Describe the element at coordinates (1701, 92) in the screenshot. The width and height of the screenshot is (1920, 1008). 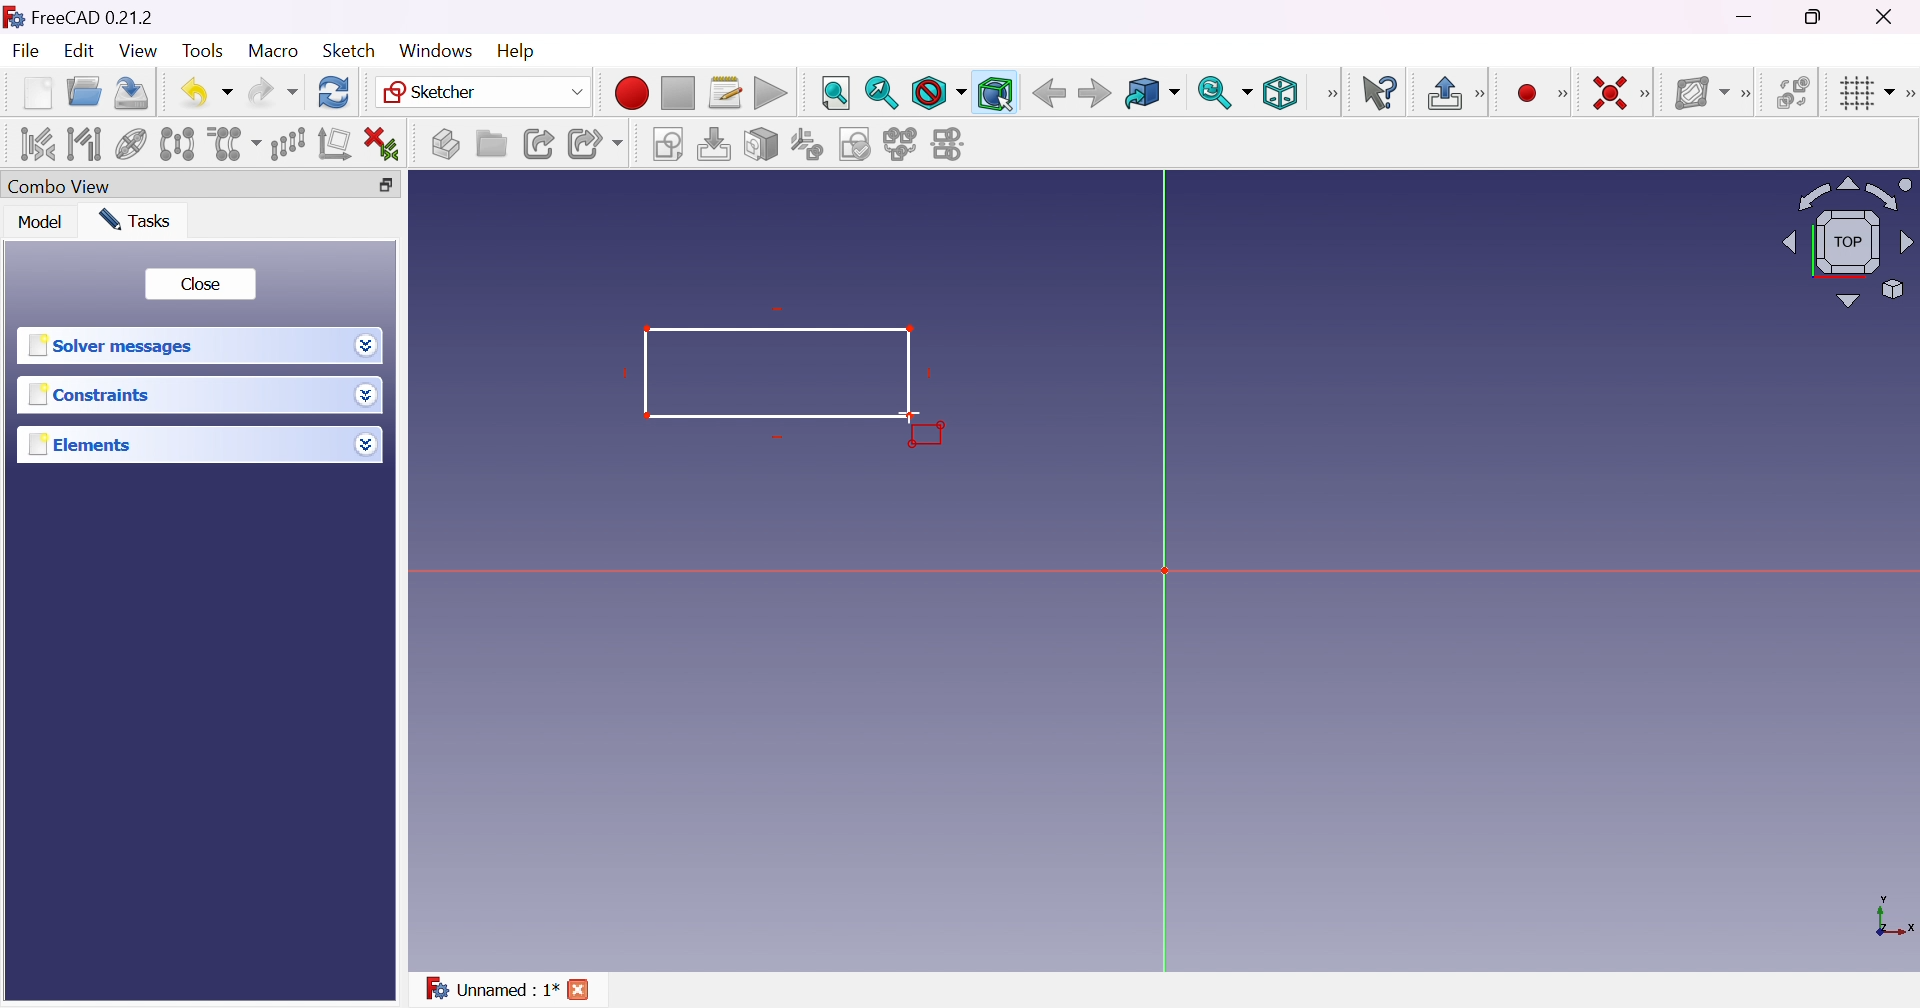
I see `Show/hide B-spline information layer` at that location.